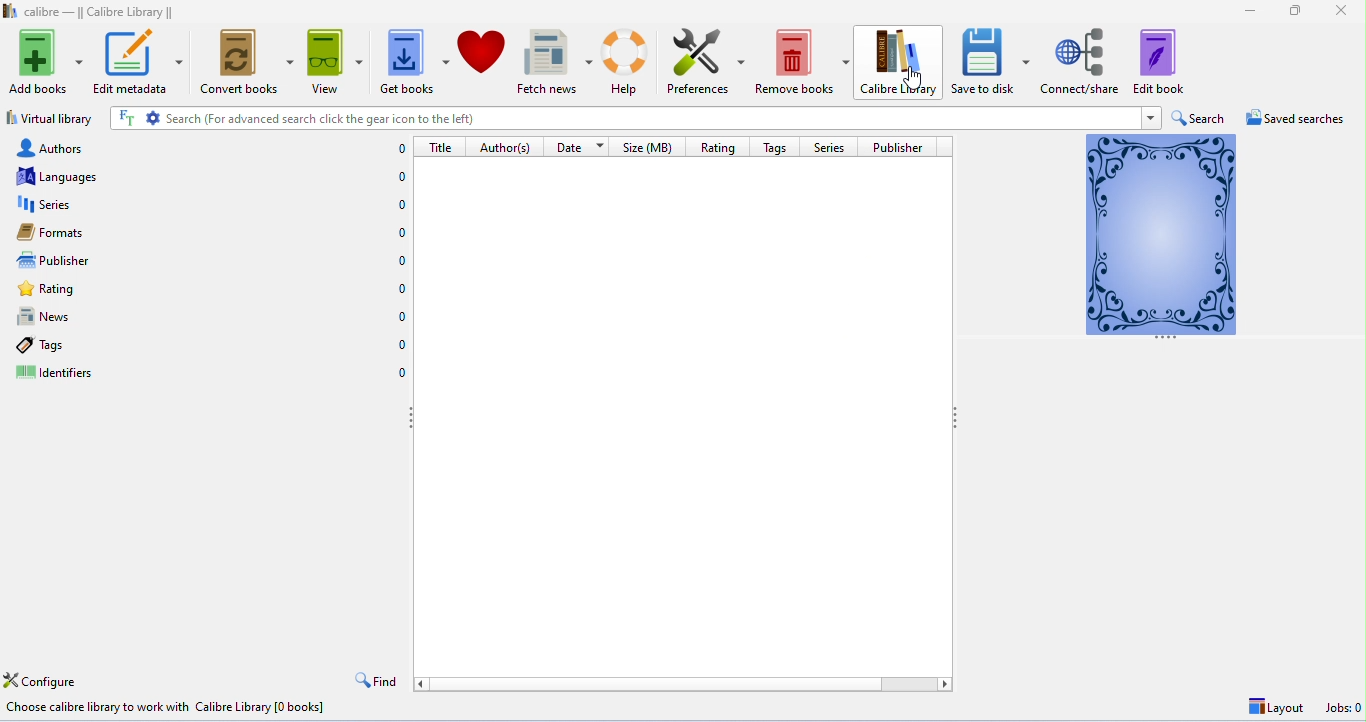 Image resolution: width=1366 pixels, height=722 pixels. What do you see at coordinates (1082, 59) in the screenshot?
I see `connect / share` at bounding box center [1082, 59].